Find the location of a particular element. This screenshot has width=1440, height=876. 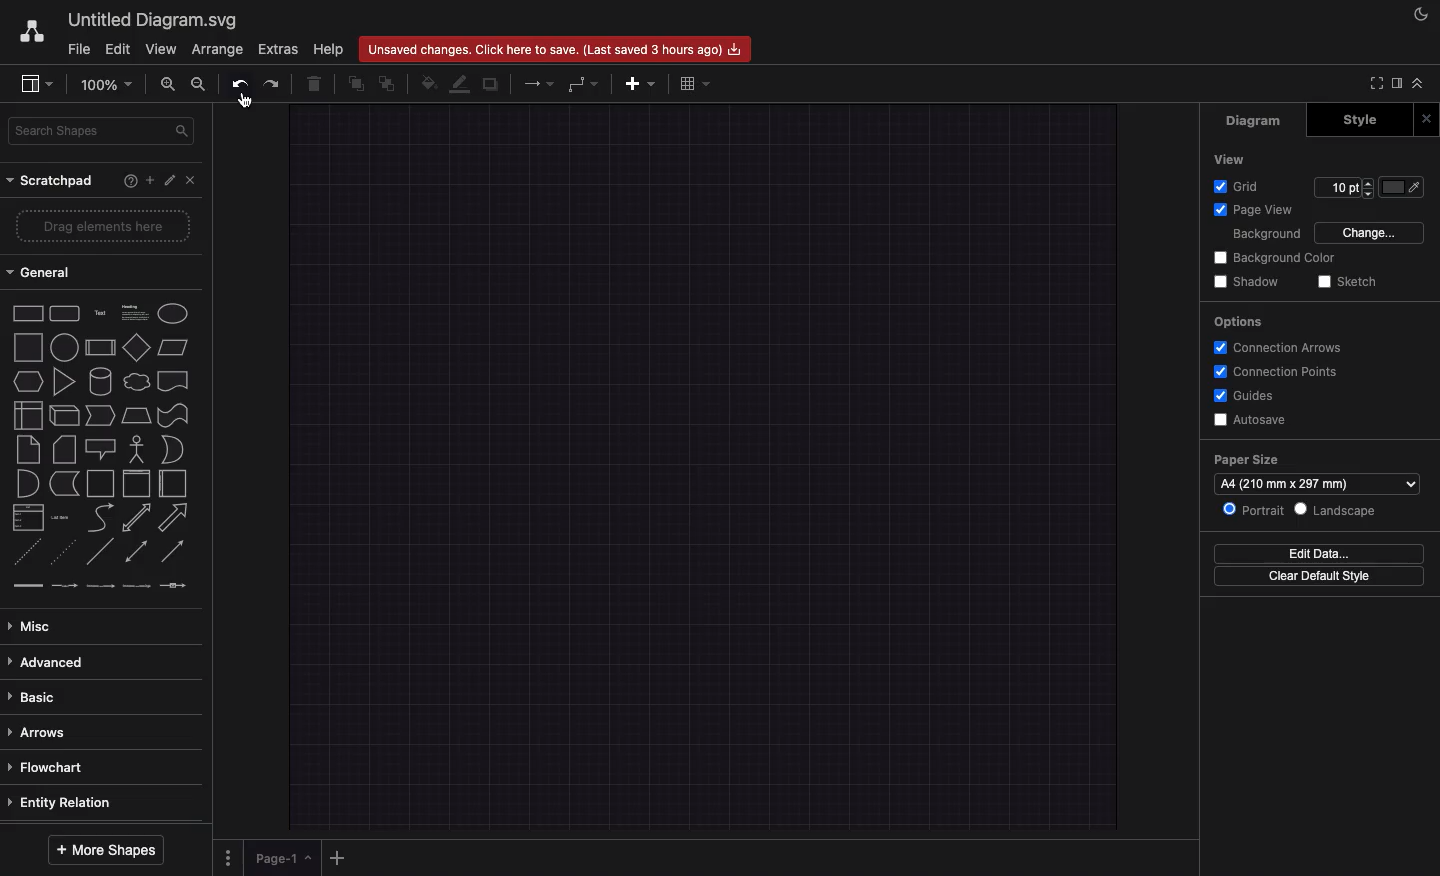

Unsaved changes. Click here to save. (Last saved 3 hours ago) is located at coordinates (553, 50).